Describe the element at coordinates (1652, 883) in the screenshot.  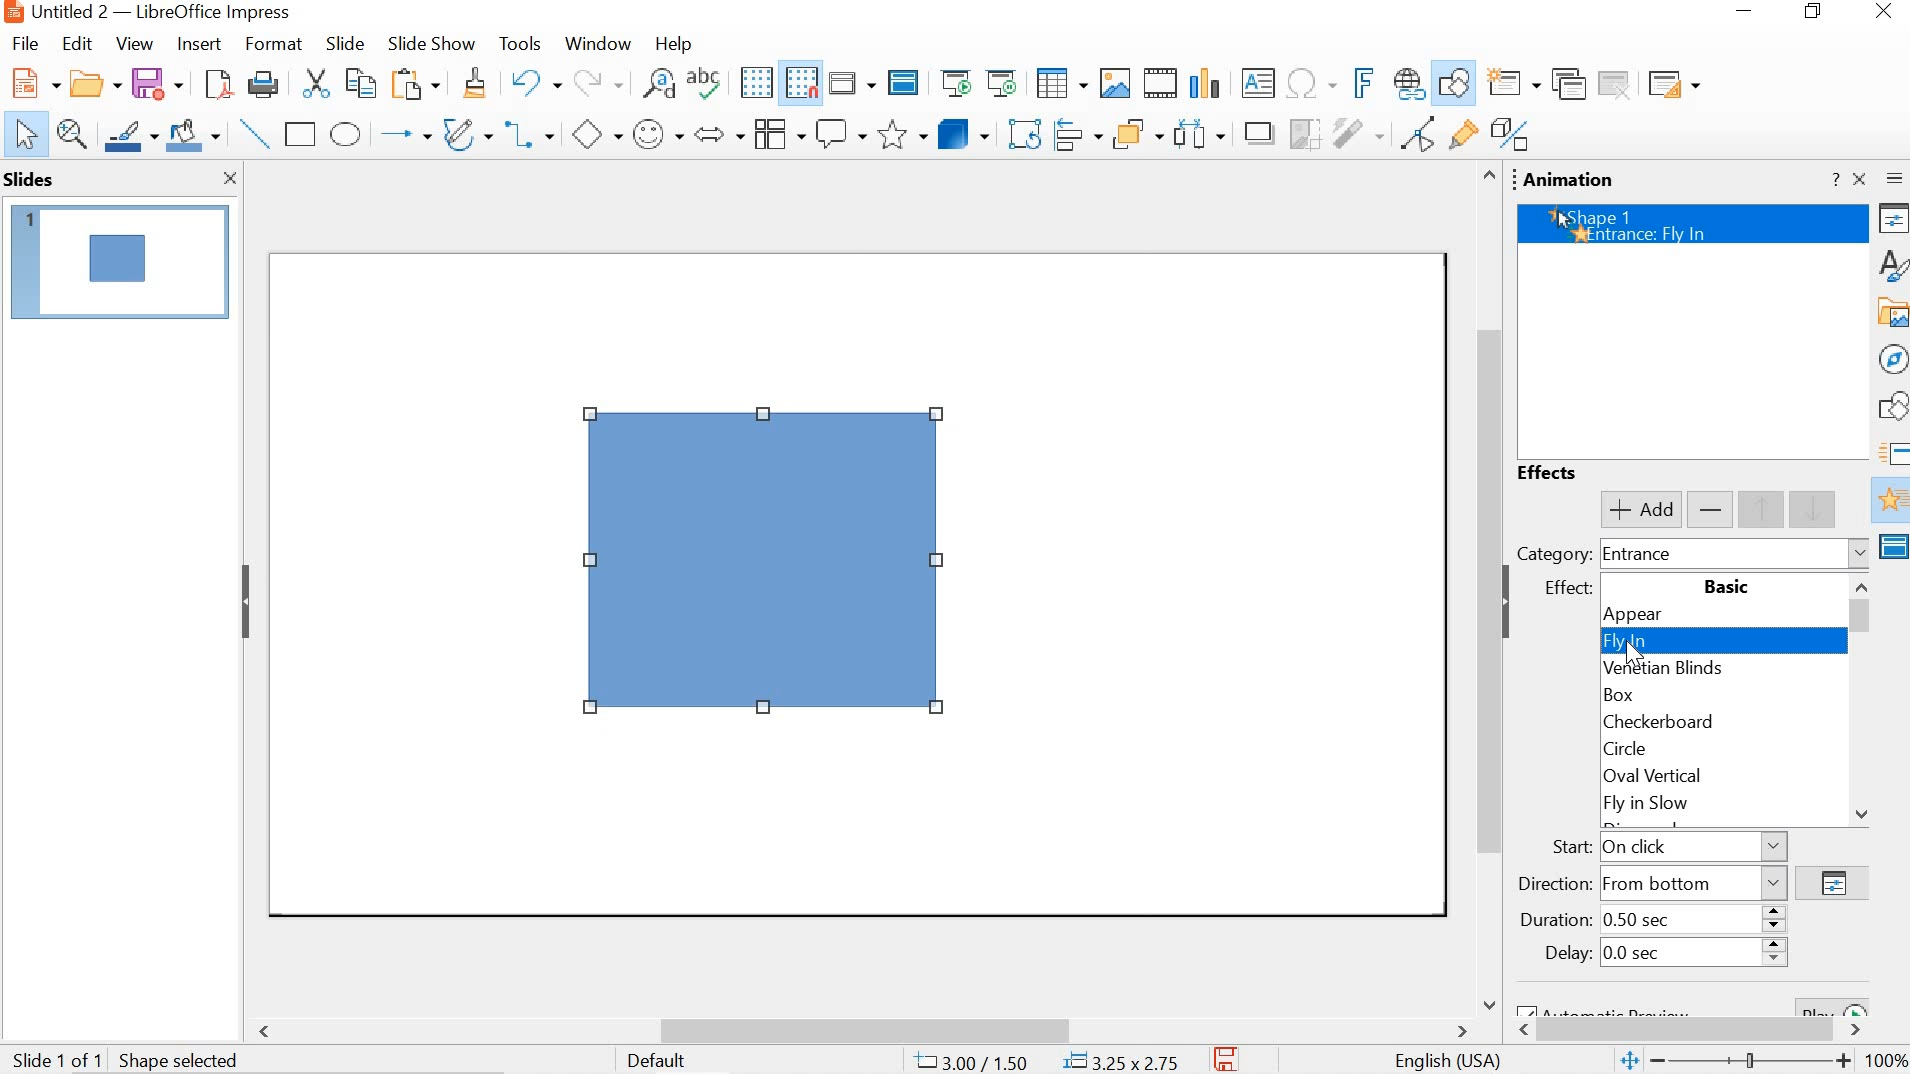
I see `direction` at that location.